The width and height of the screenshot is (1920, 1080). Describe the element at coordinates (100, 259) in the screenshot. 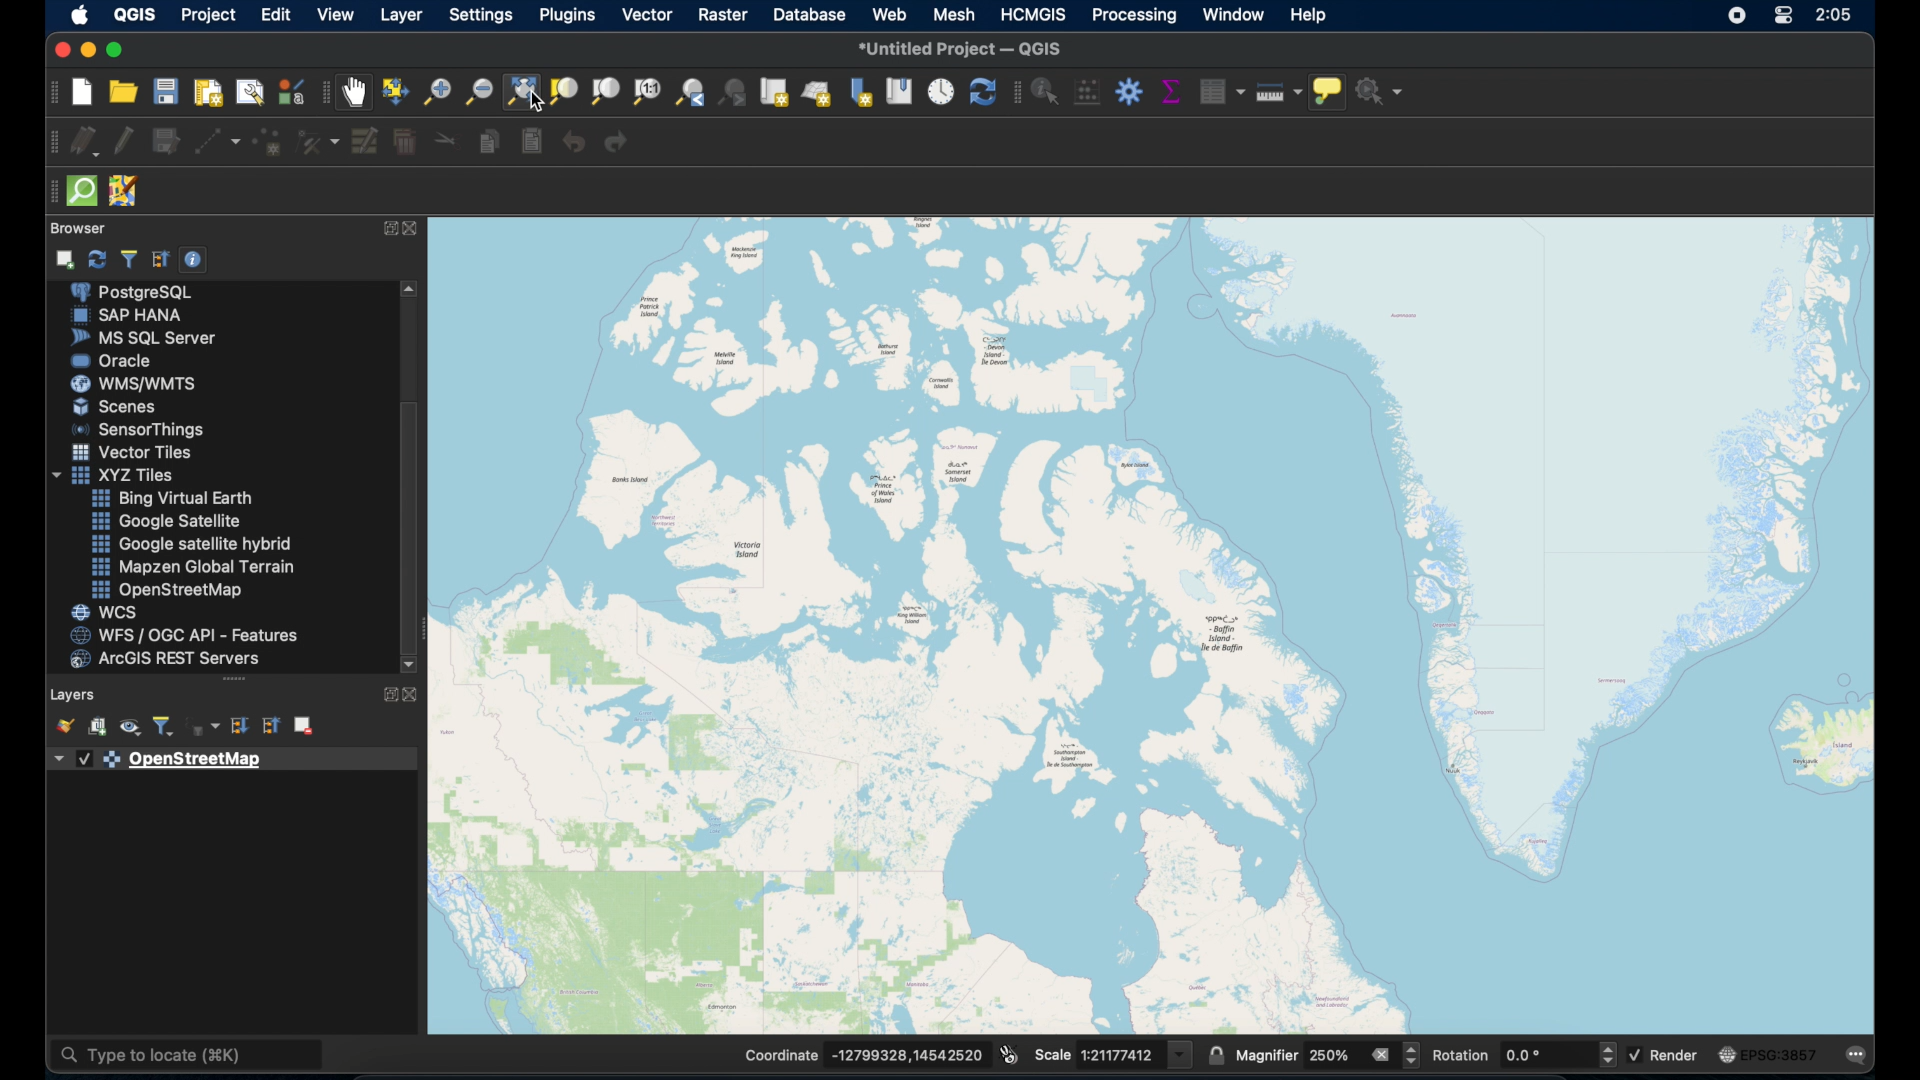

I see `refresh` at that location.